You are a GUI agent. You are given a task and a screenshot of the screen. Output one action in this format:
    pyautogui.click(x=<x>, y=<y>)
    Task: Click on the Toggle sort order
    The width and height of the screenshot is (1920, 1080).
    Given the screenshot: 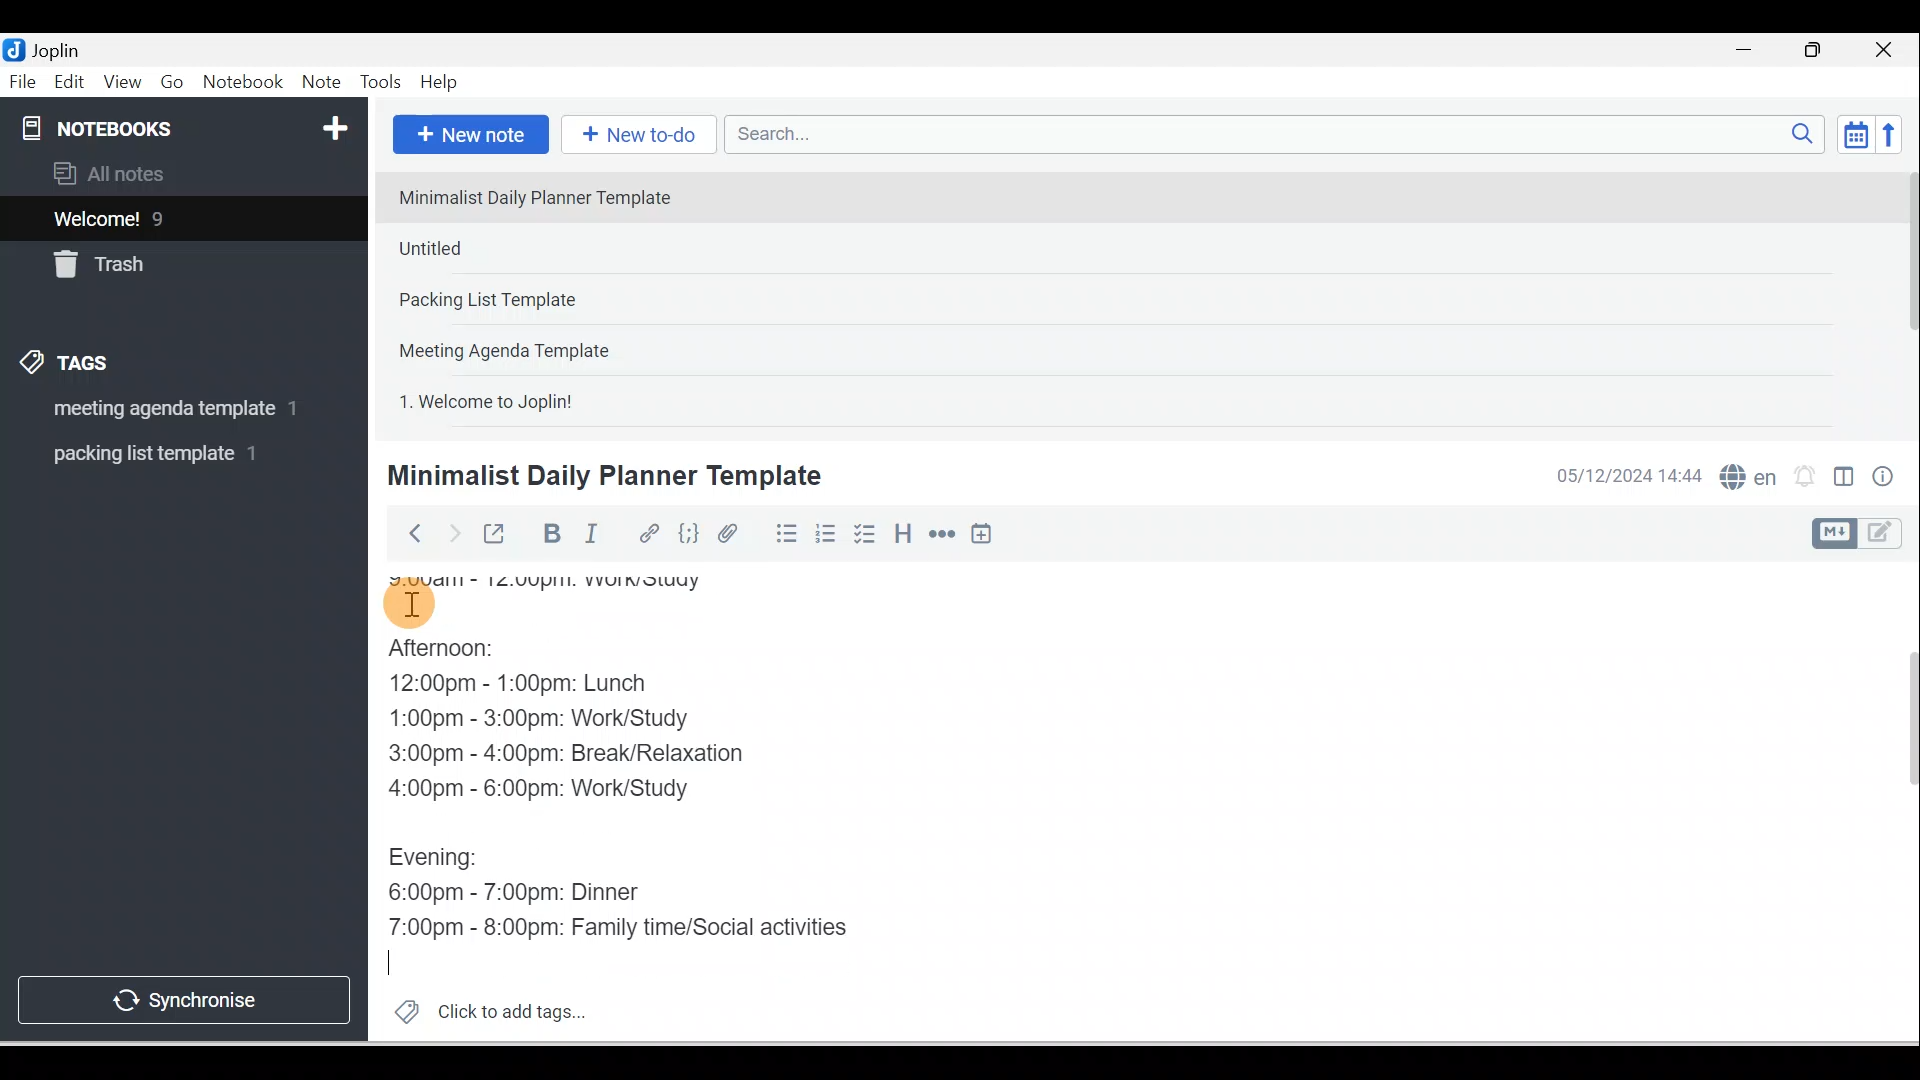 What is the action you would take?
    pyautogui.click(x=1855, y=133)
    